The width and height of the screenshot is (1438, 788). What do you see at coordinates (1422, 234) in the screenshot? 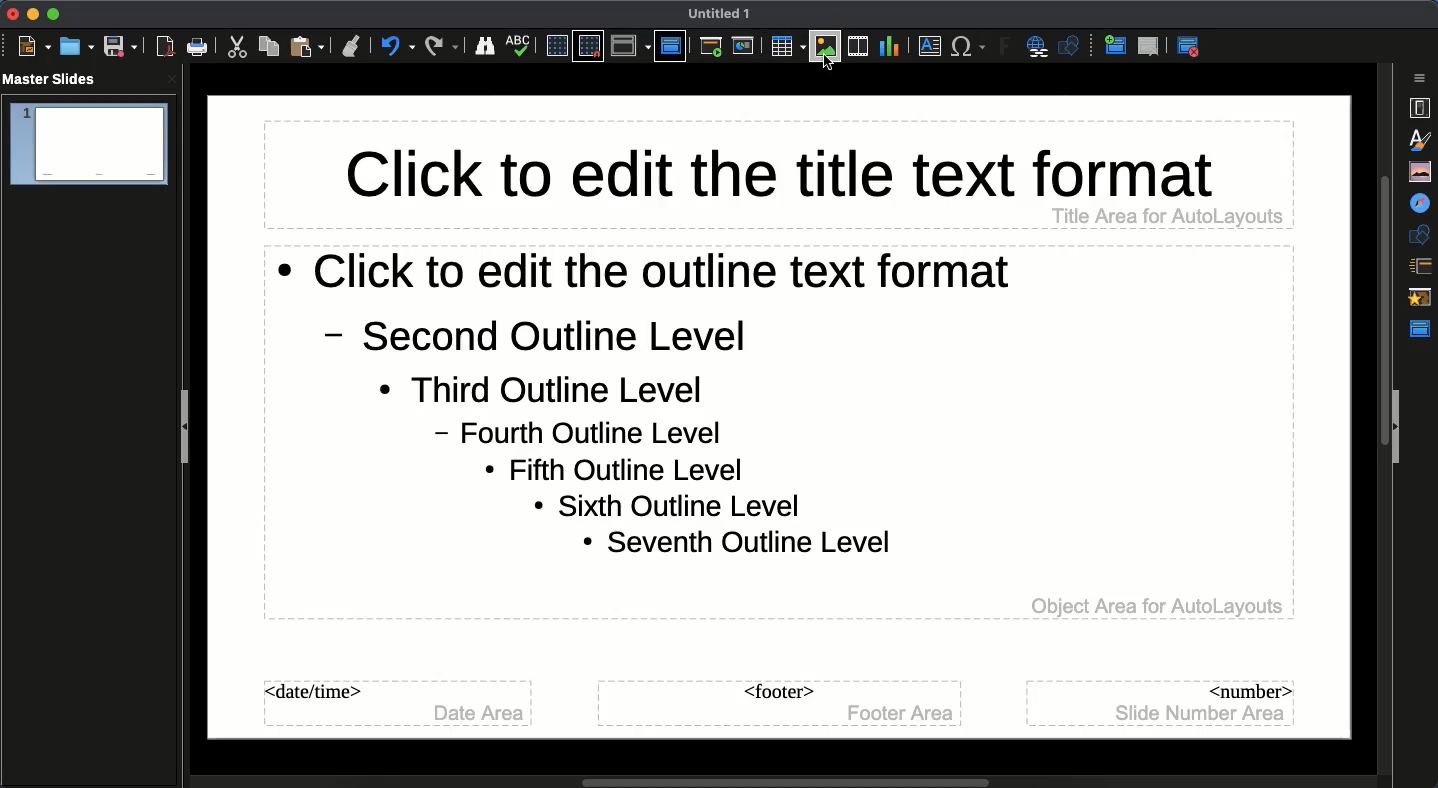
I see `Shapes` at bounding box center [1422, 234].